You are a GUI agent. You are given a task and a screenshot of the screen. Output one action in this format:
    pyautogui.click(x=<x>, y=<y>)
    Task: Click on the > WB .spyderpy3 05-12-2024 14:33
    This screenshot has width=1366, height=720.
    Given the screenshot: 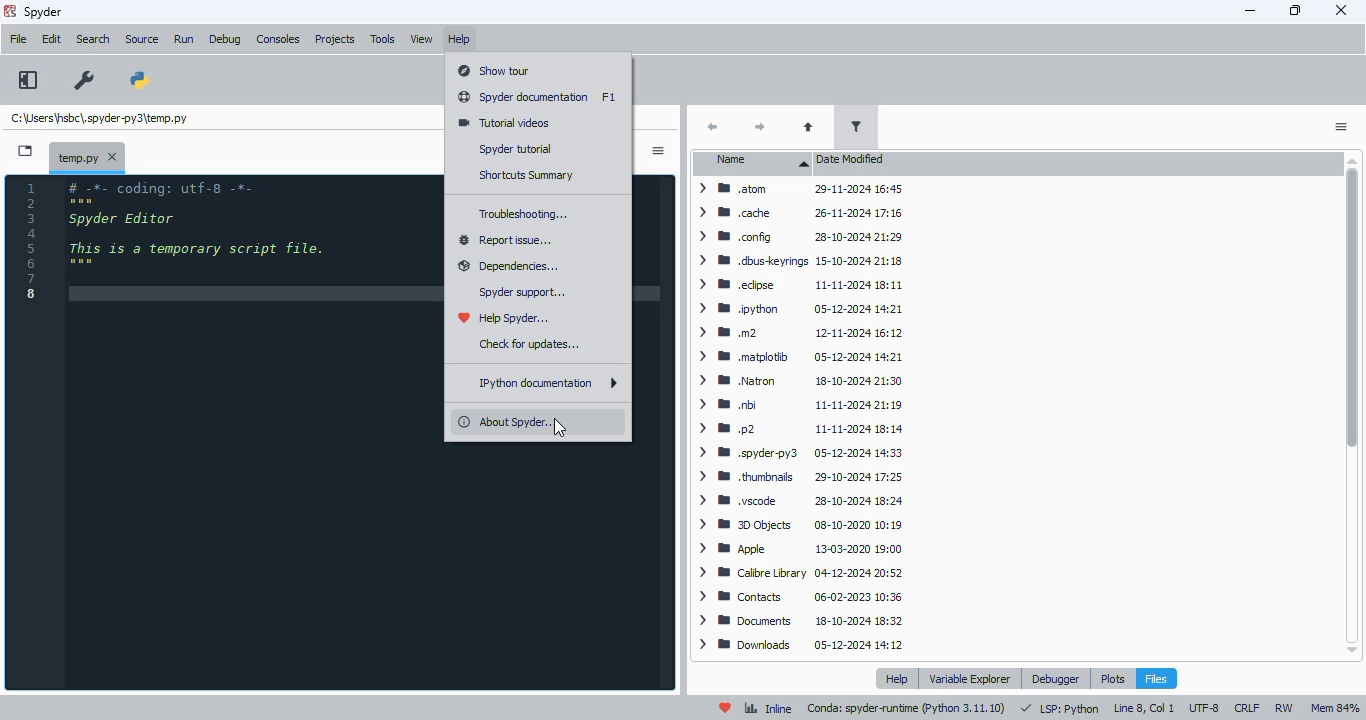 What is the action you would take?
    pyautogui.click(x=796, y=451)
    